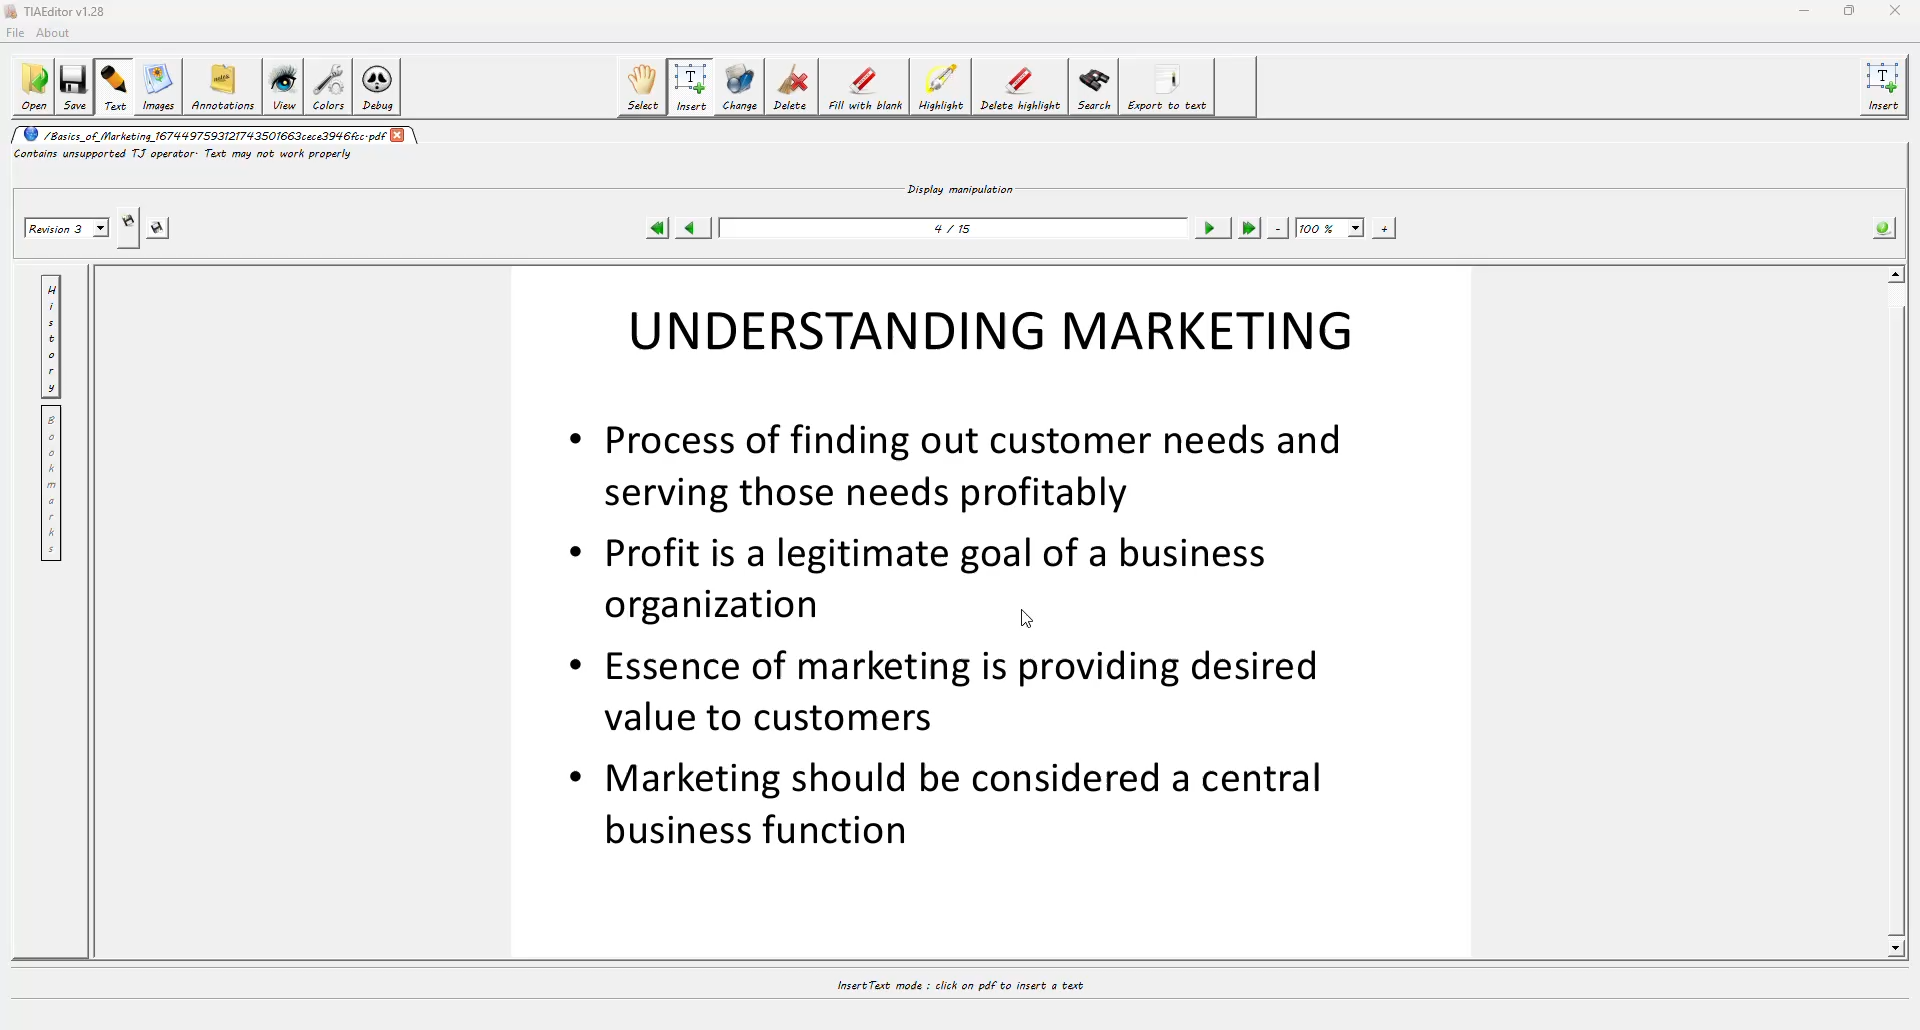 This screenshot has width=1920, height=1030. I want to click on maximize, so click(1849, 11).